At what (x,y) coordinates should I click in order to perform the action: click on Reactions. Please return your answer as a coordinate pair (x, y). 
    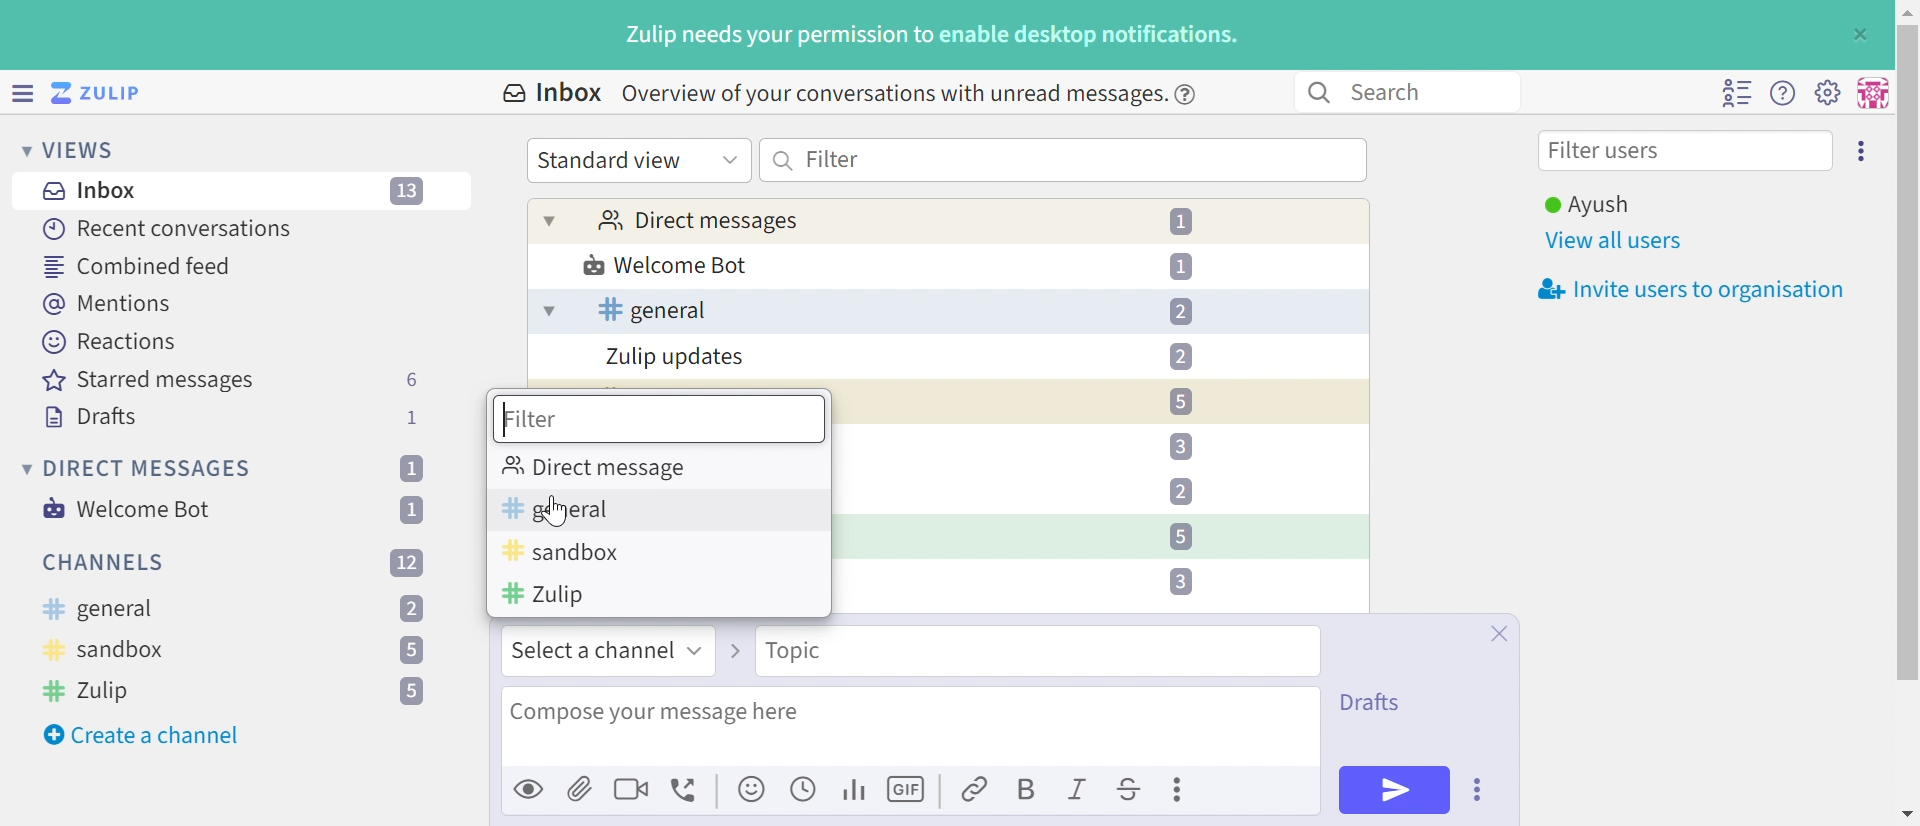
    Looking at the image, I should click on (109, 342).